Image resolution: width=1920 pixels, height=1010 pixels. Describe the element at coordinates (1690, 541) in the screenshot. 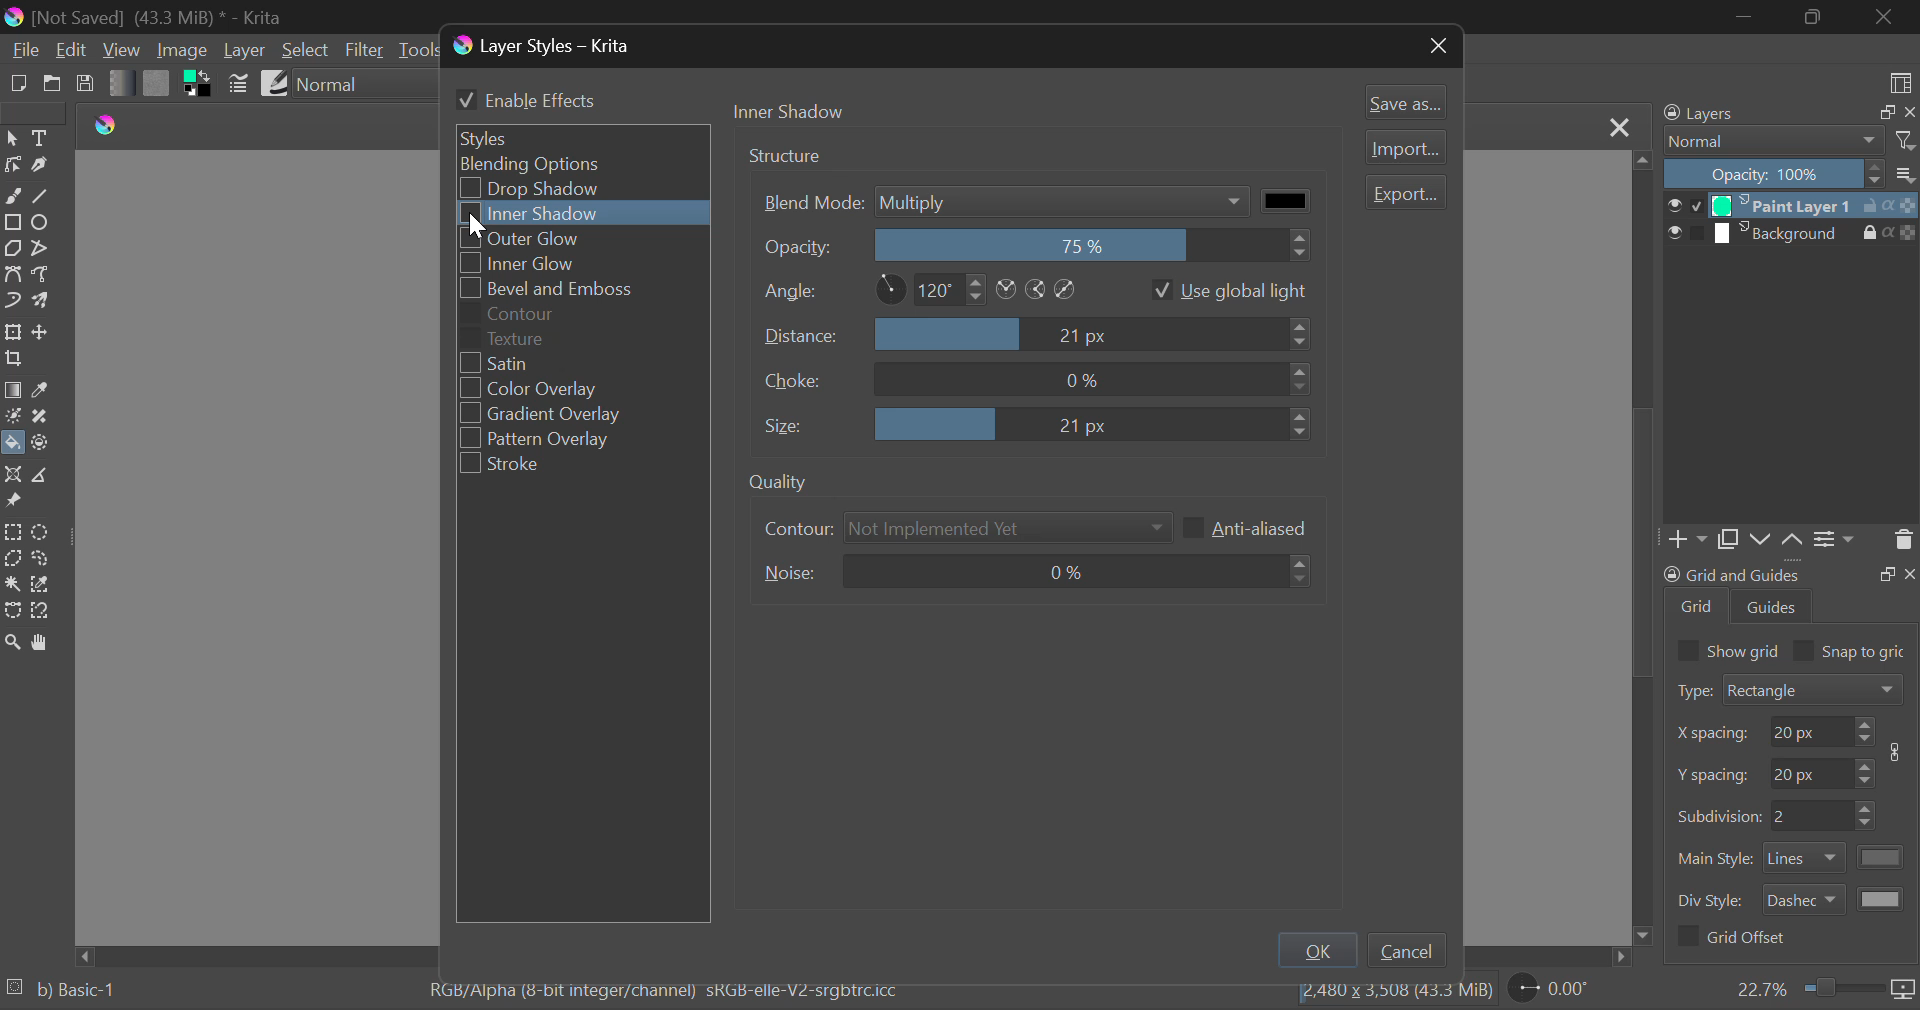

I see `Add Layer` at that location.